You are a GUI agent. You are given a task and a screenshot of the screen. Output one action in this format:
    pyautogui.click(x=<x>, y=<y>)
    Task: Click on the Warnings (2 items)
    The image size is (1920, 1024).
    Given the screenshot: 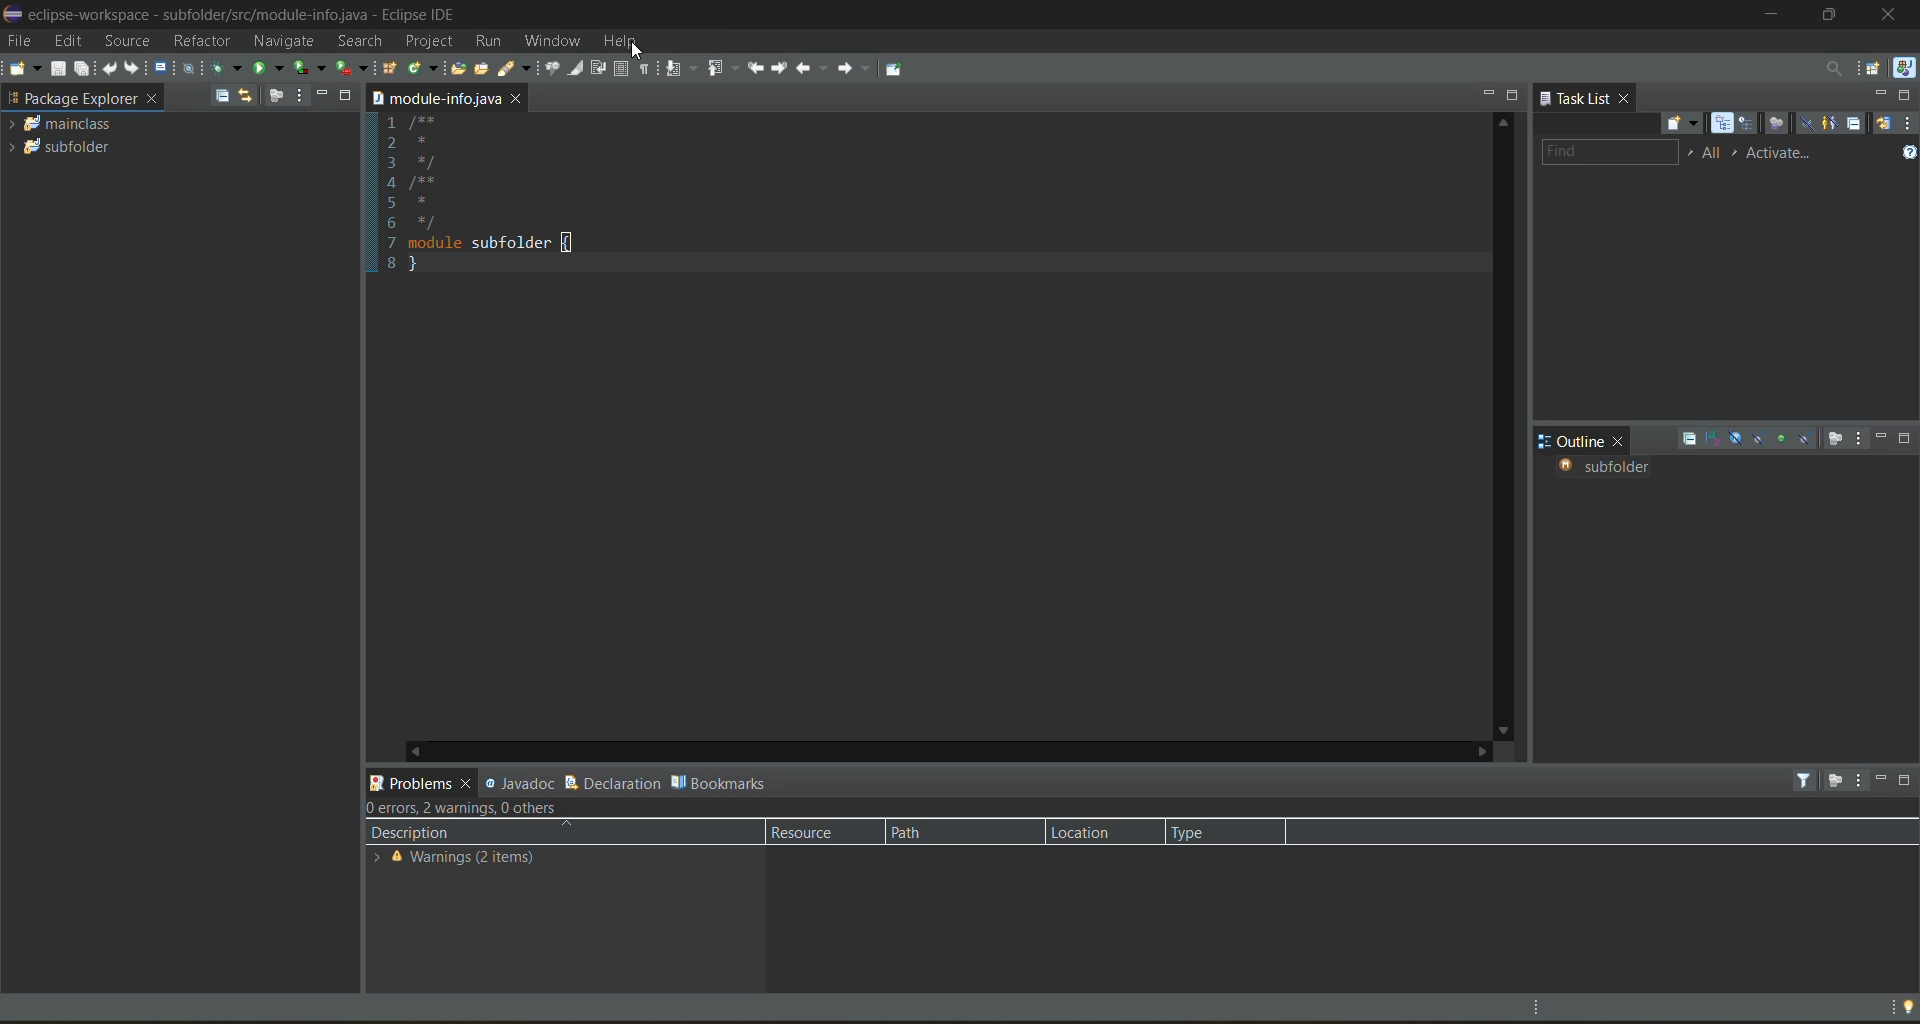 What is the action you would take?
    pyautogui.click(x=454, y=861)
    